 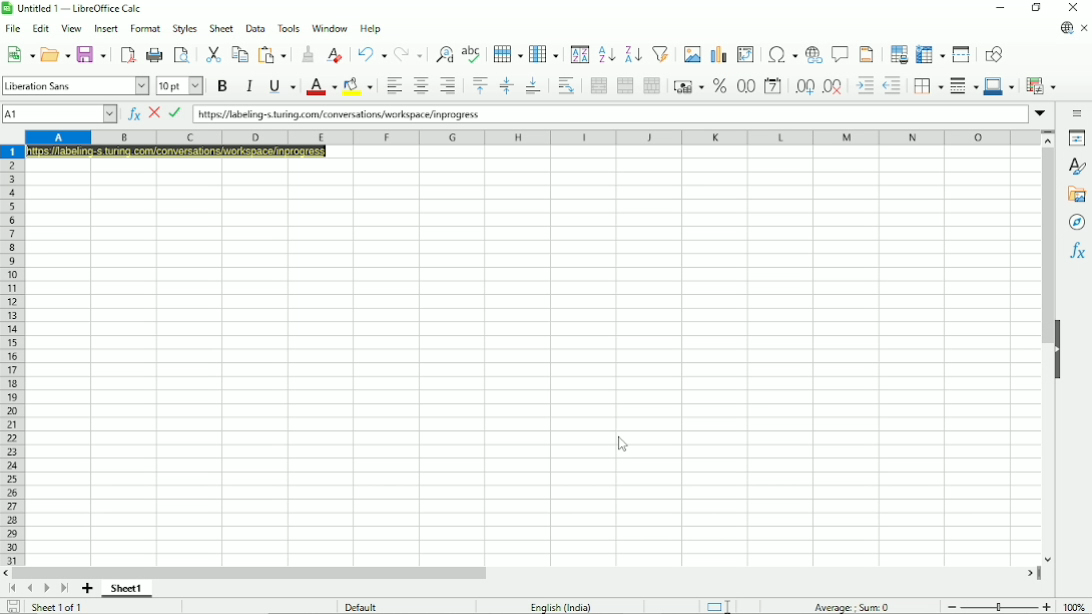 I want to click on Zoom out/in, so click(x=997, y=605).